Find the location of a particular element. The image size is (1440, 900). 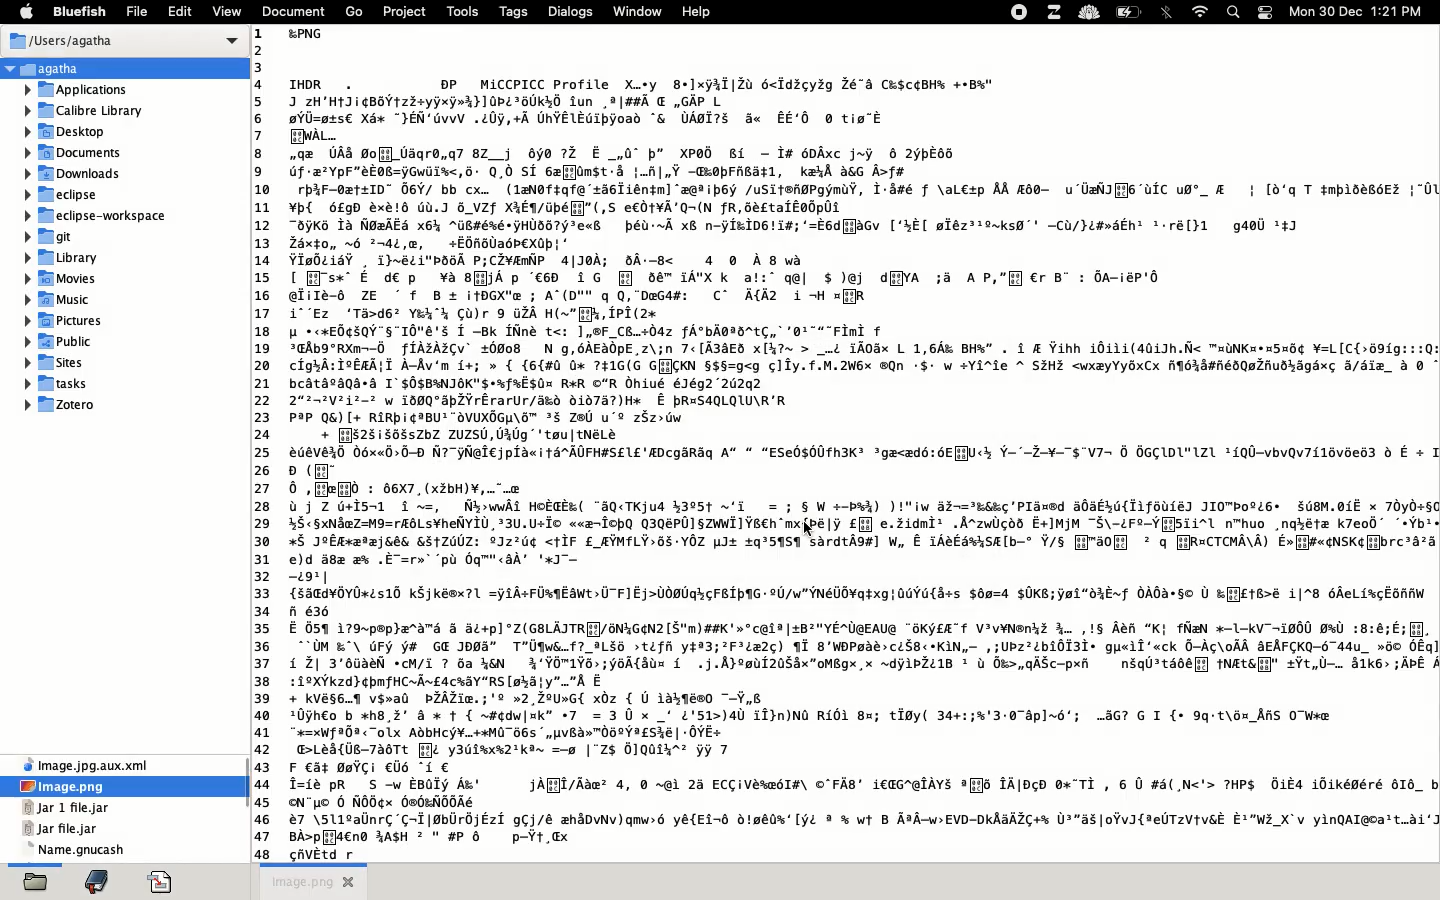

bluefish is located at coordinates (79, 12).